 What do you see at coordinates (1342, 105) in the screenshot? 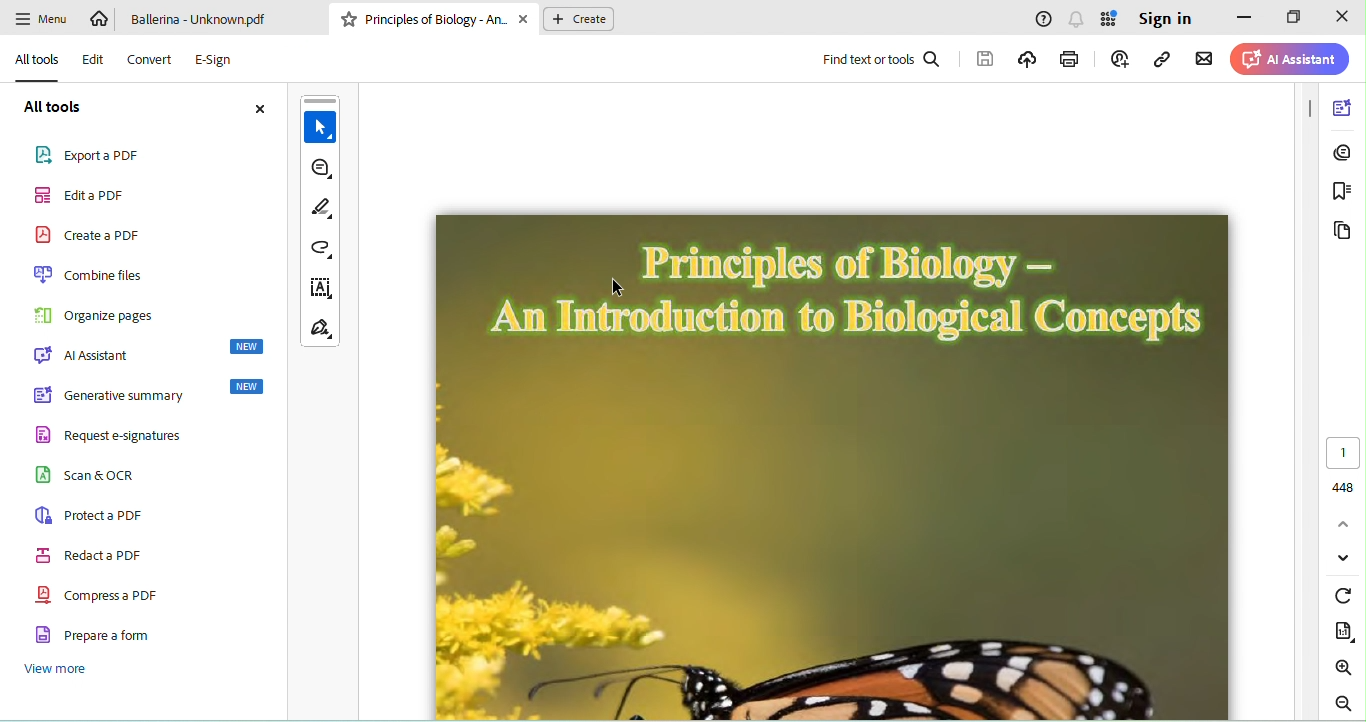
I see `quick understand document` at bounding box center [1342, 105].